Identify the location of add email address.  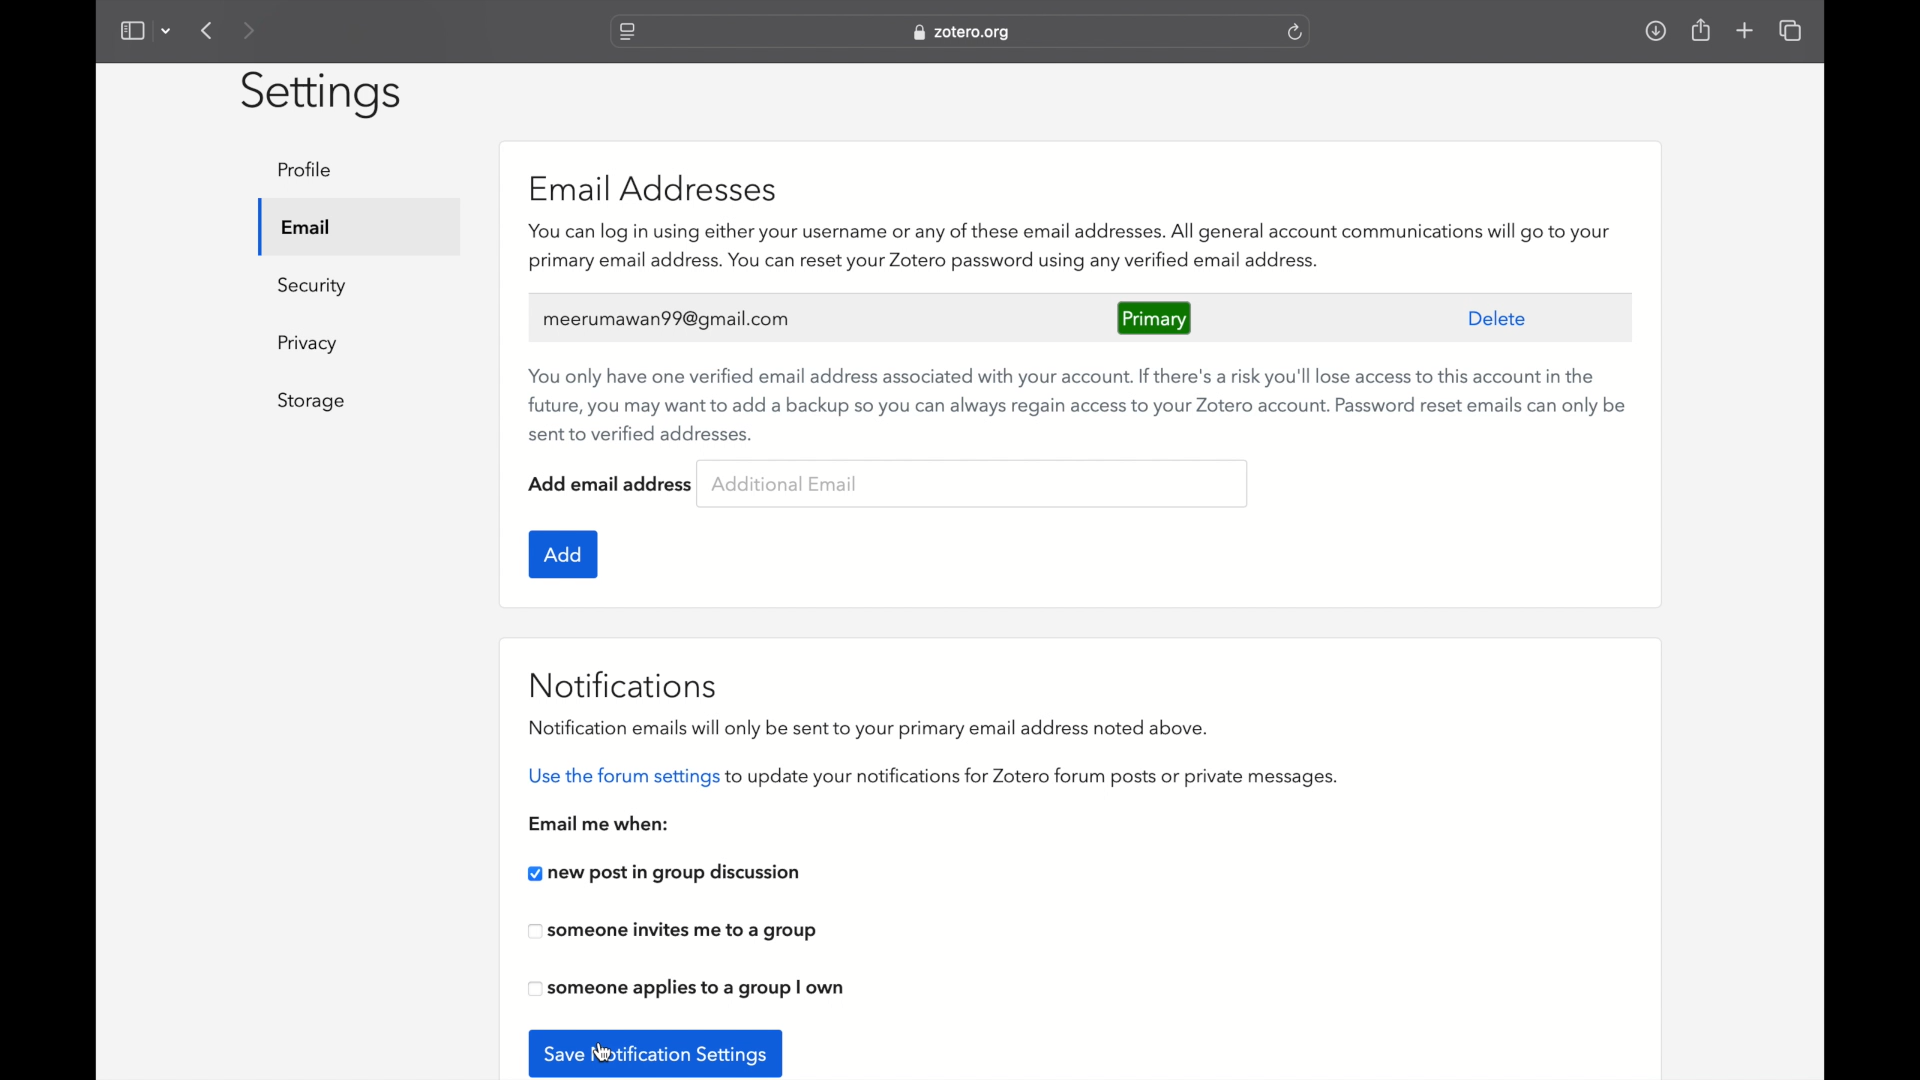
(610, 484).